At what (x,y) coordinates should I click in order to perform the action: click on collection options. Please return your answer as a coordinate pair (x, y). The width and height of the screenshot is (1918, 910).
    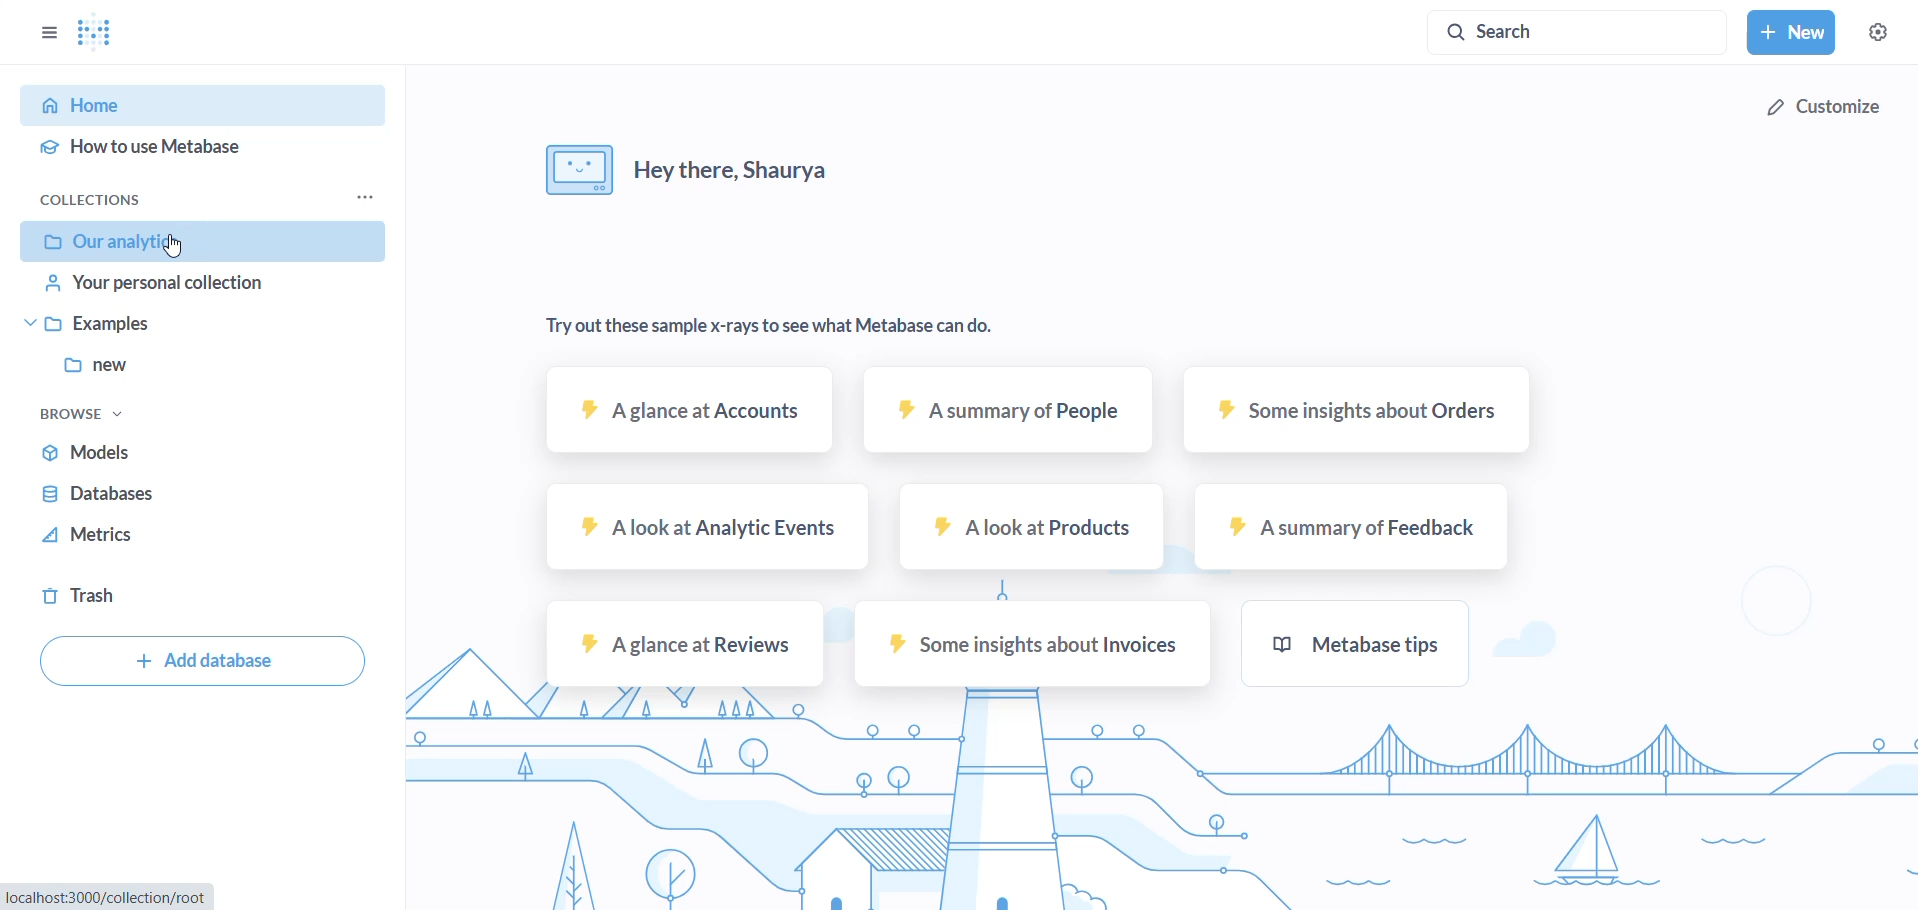
    Looking at the image, I should click on (378, 199).